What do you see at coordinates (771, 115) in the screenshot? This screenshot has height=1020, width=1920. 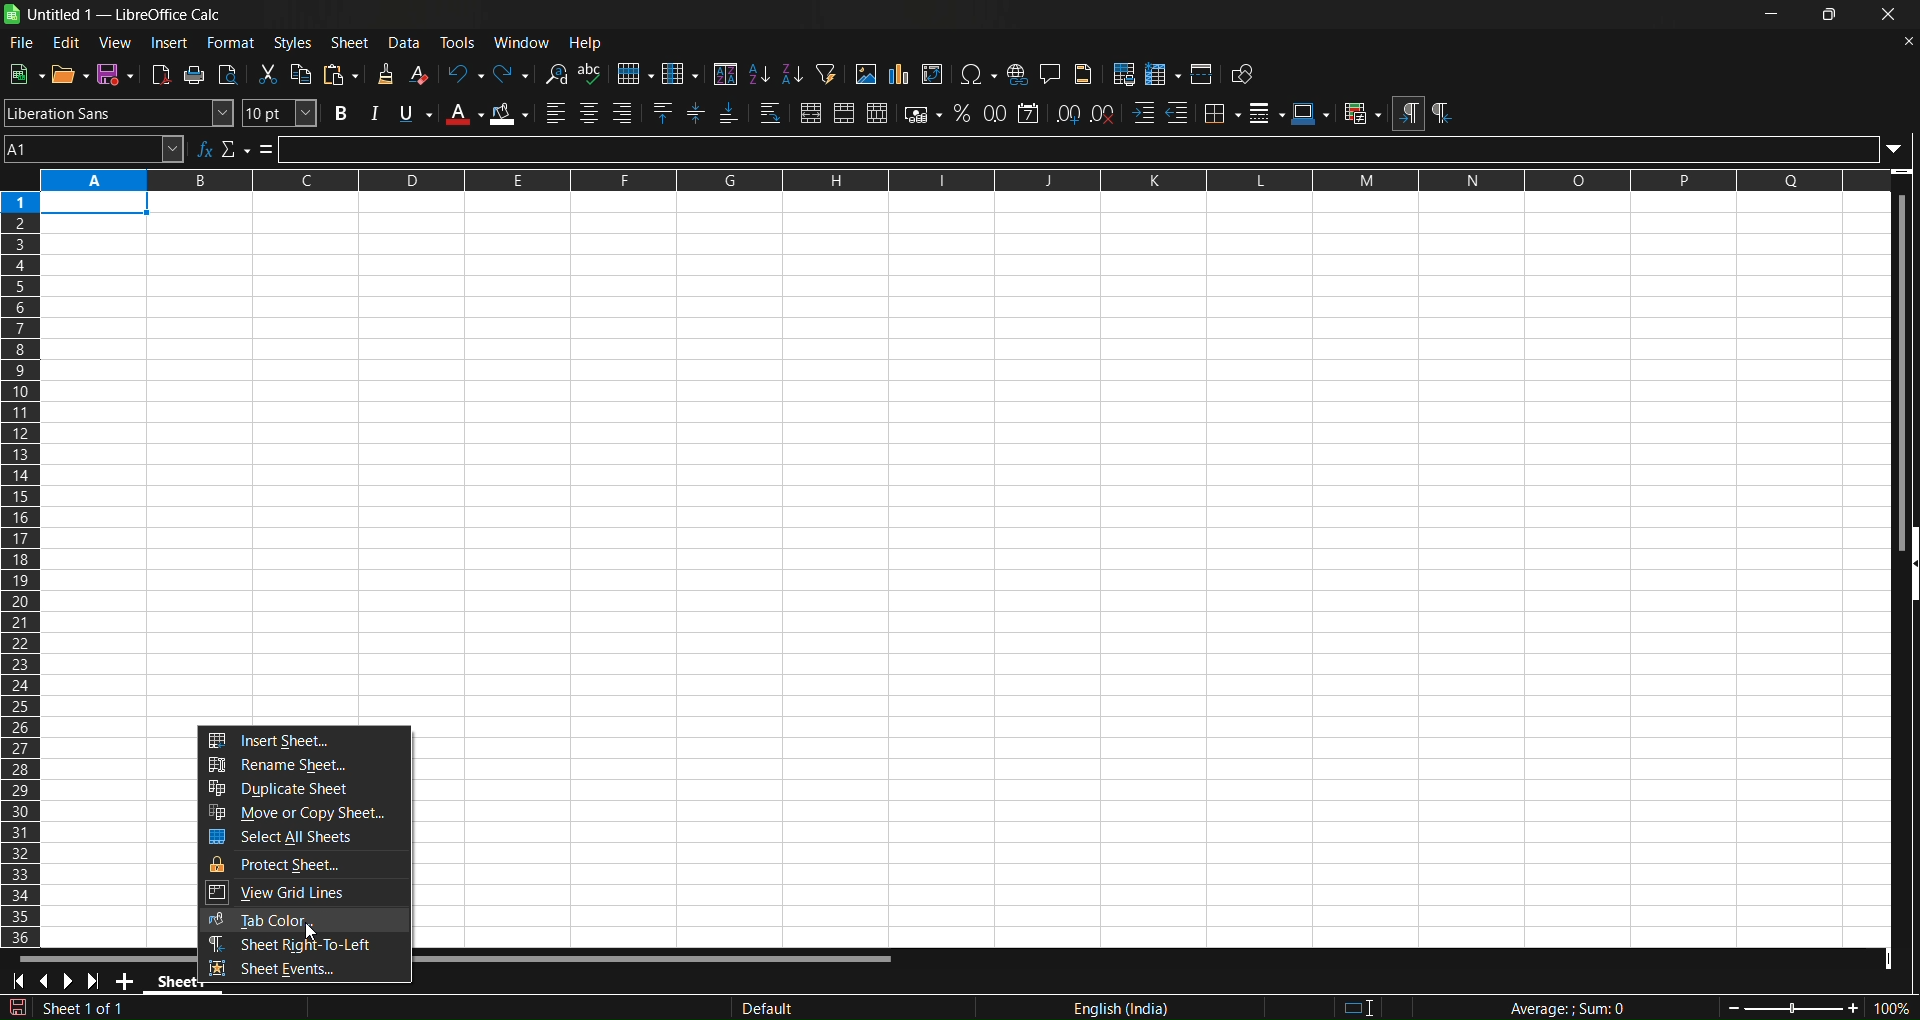 I see `wrap text` at bounding box center [771, 115].